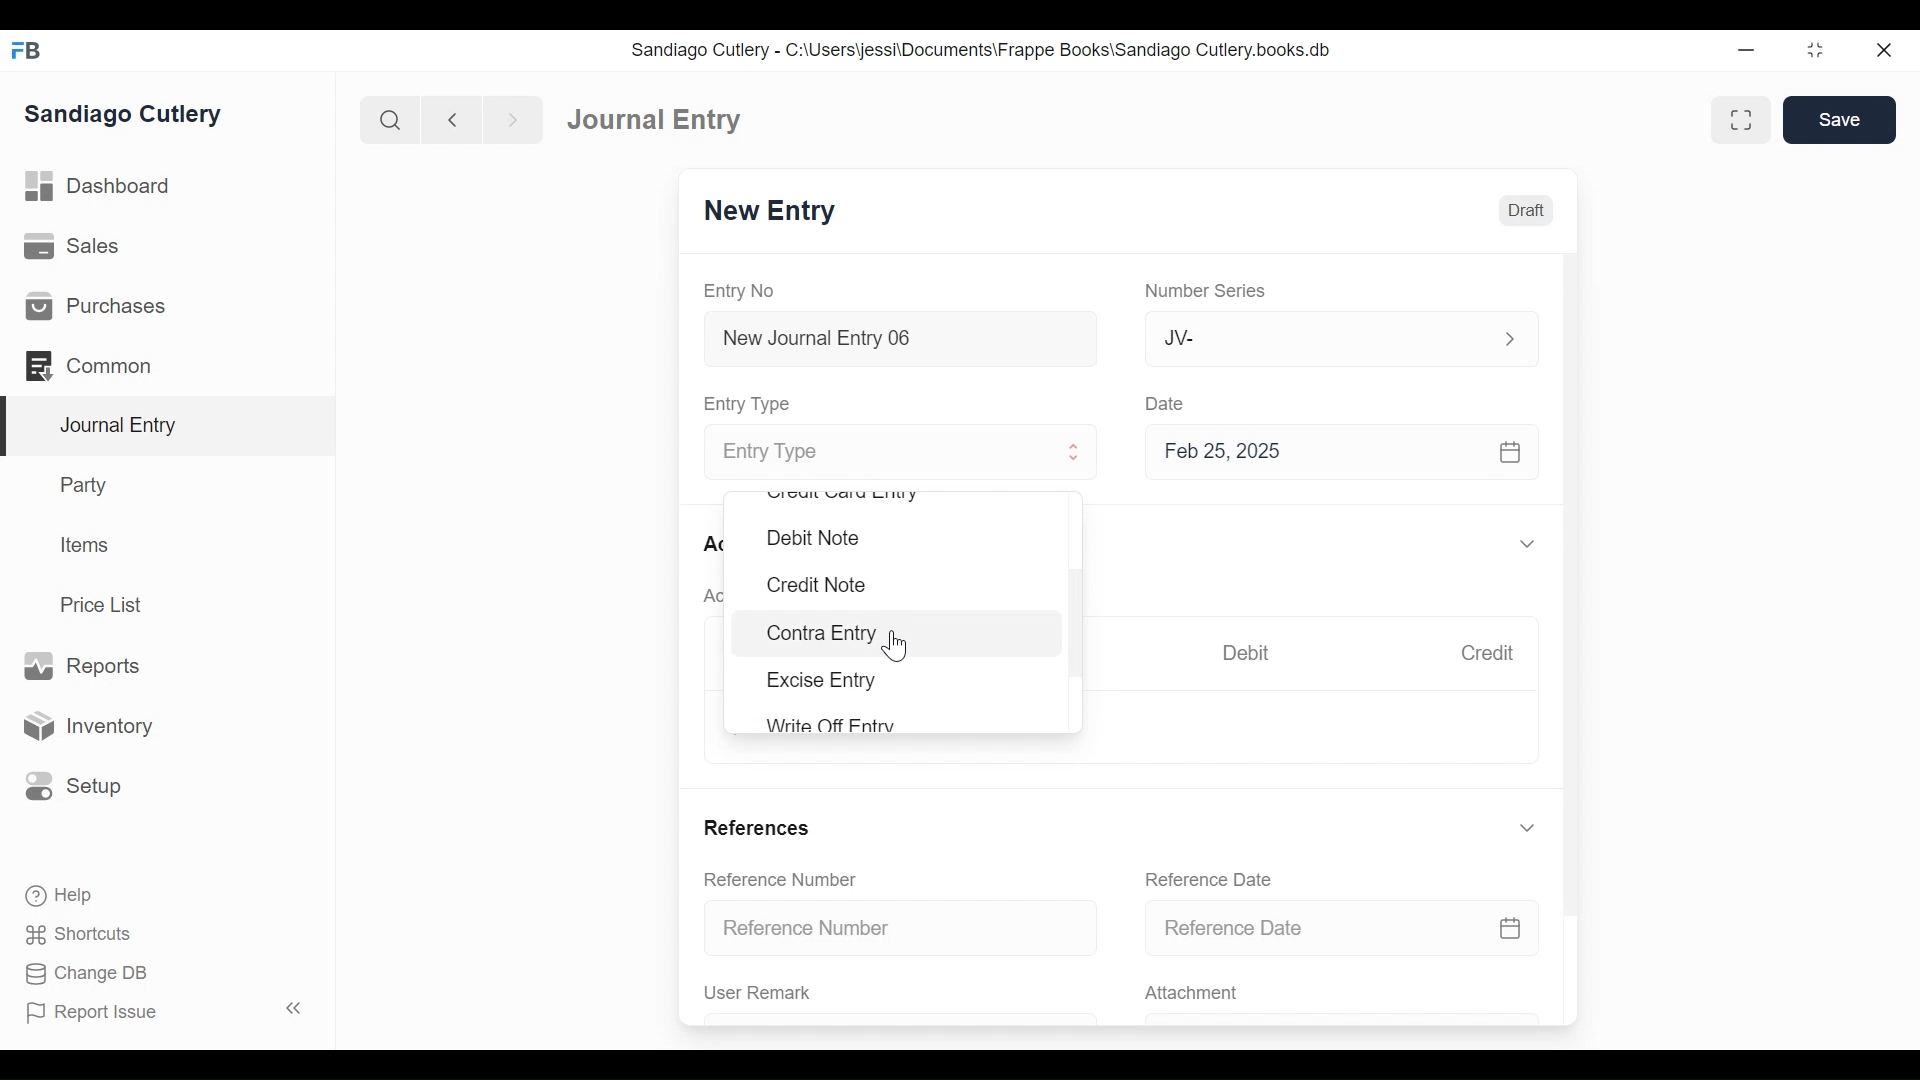 This screenshot has width=1920, height=1080. I want to click on Attachment, so click(1190, 994).